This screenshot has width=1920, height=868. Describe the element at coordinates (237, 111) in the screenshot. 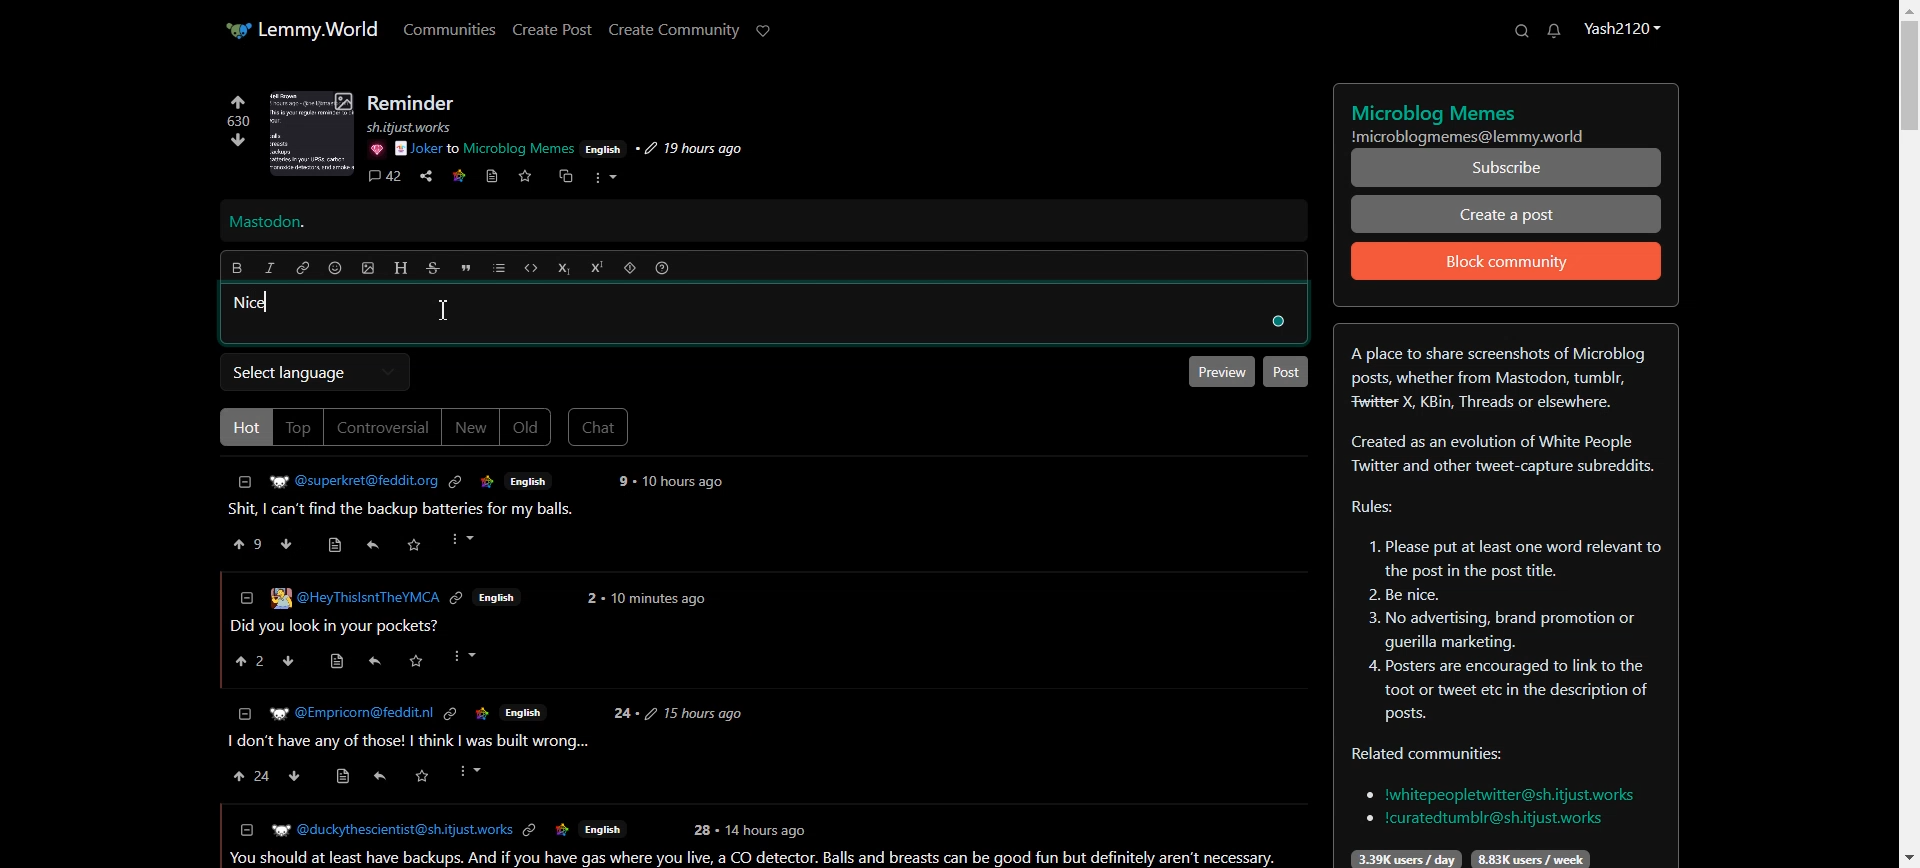

I see `Upvote` at that location.